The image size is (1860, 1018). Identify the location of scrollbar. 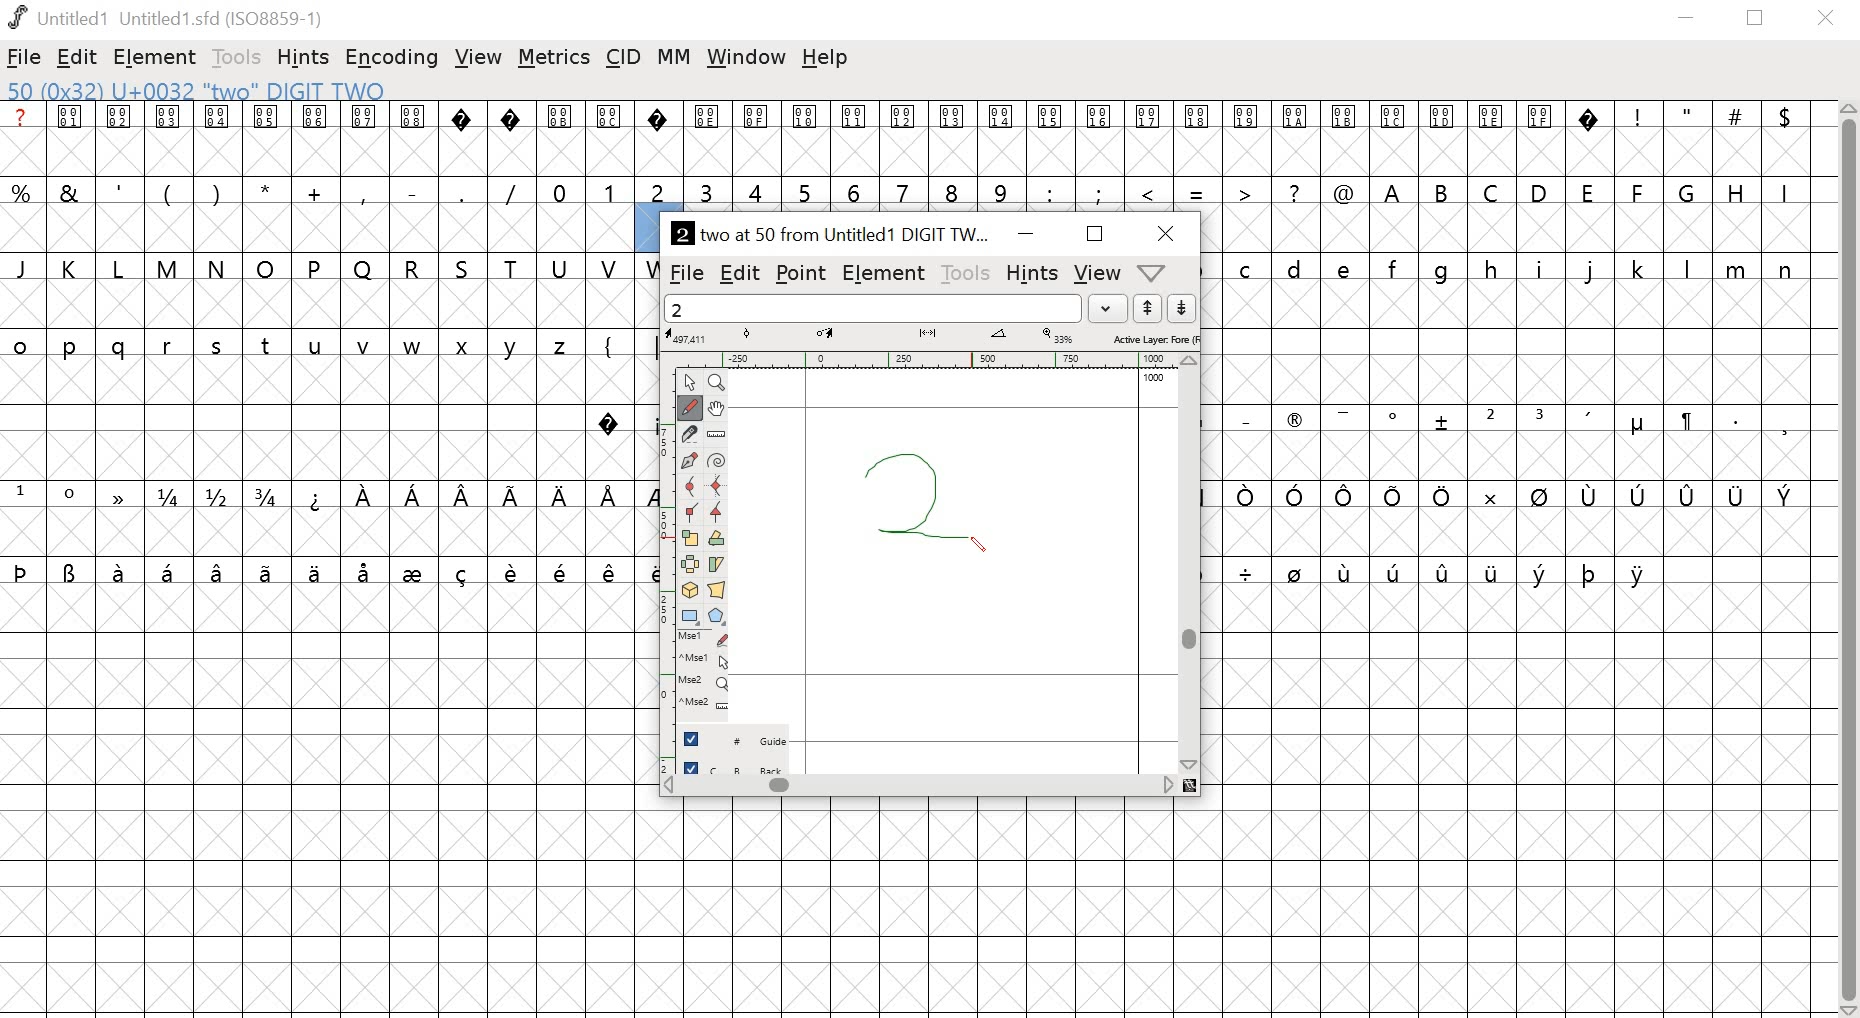
(1188, 564).